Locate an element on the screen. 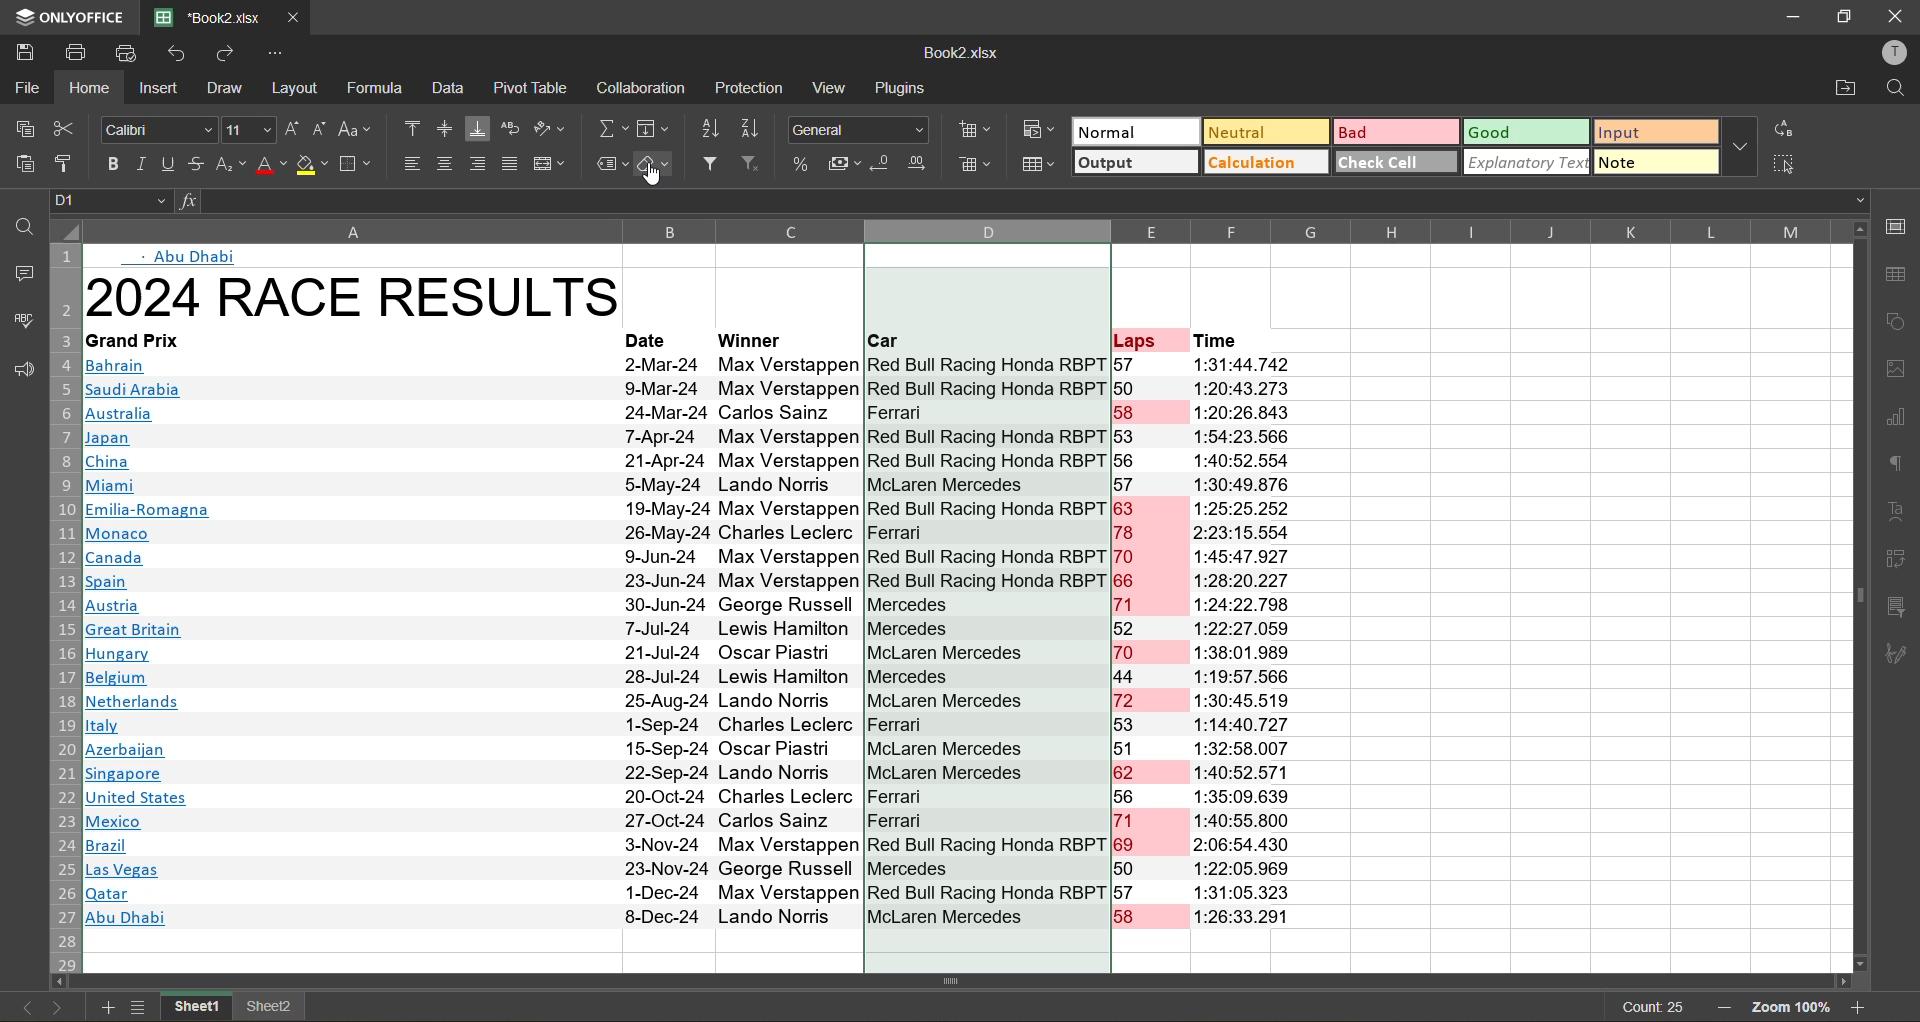 This screenshot has width=1920, height=1022. open location is located at coordinates (1844, 90).